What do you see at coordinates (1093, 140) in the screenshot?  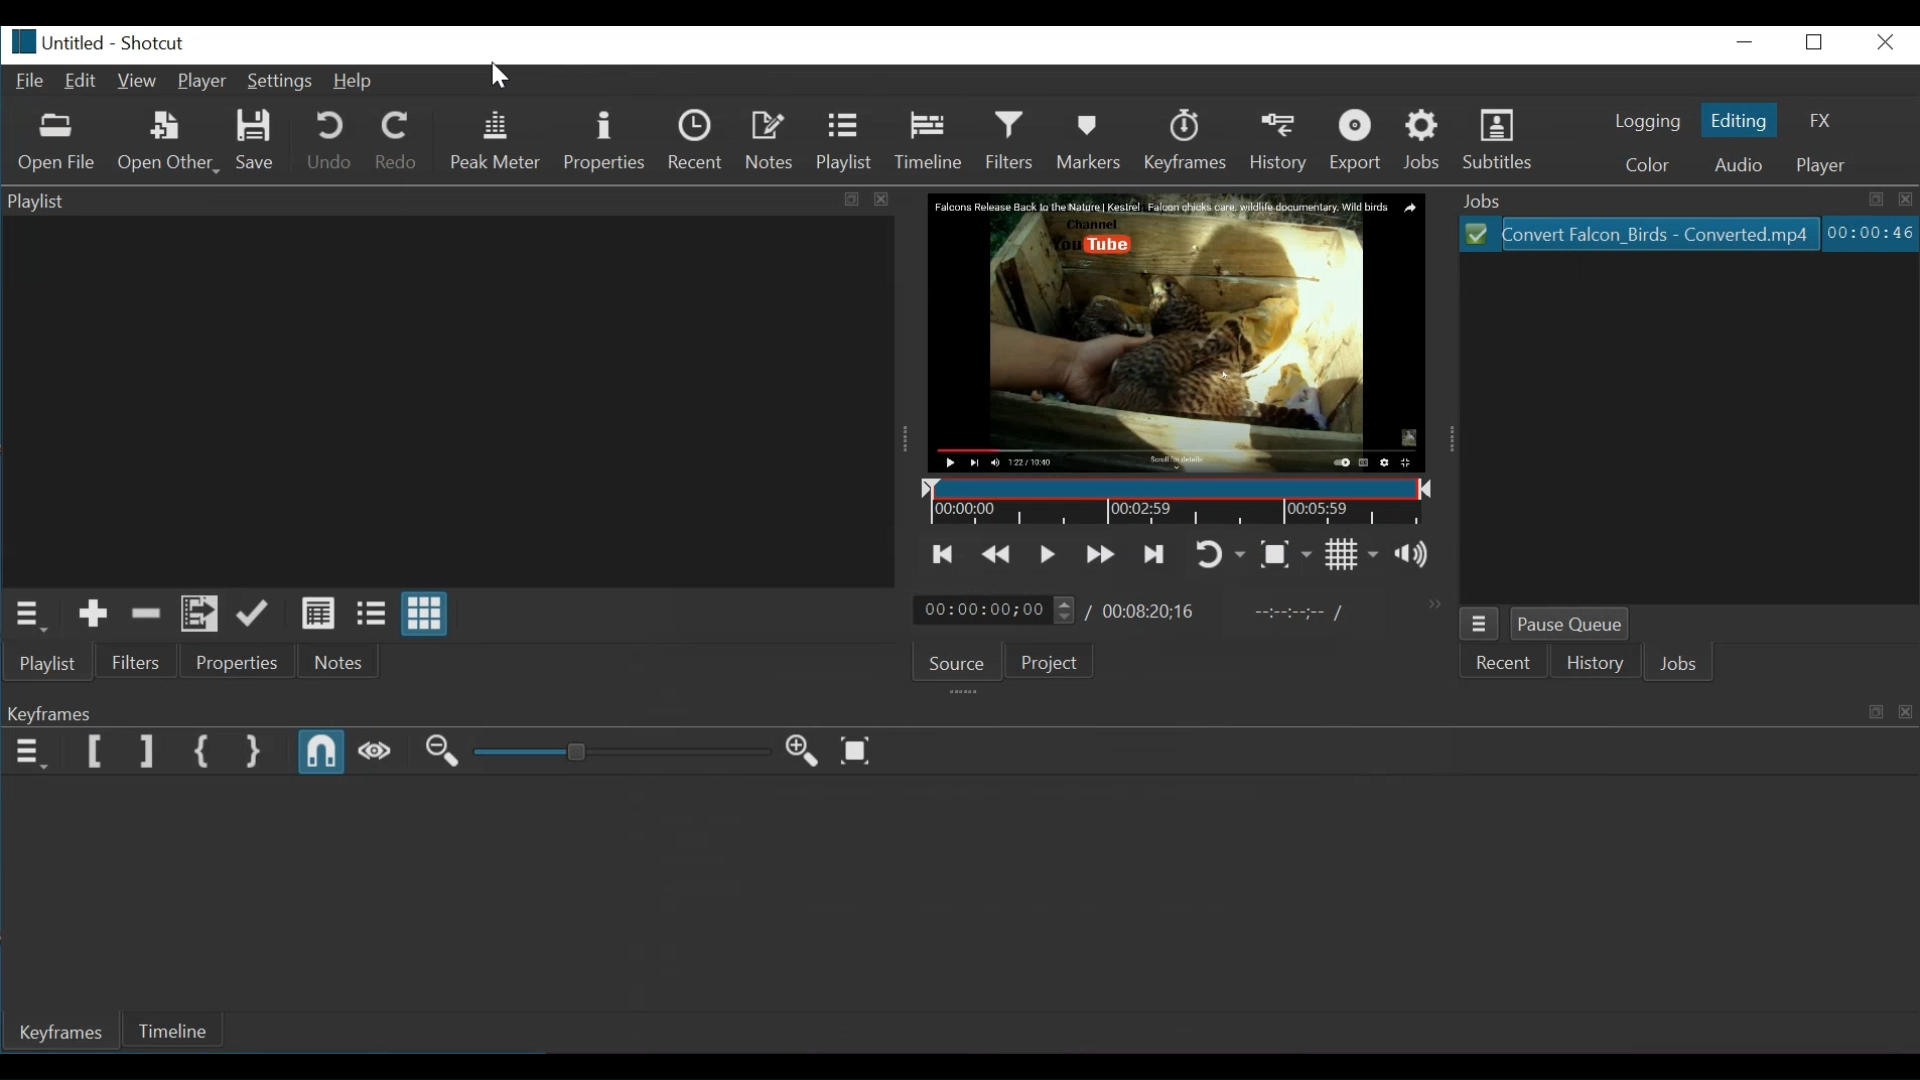 I see `Markers` at bounding box center [1093, 140].